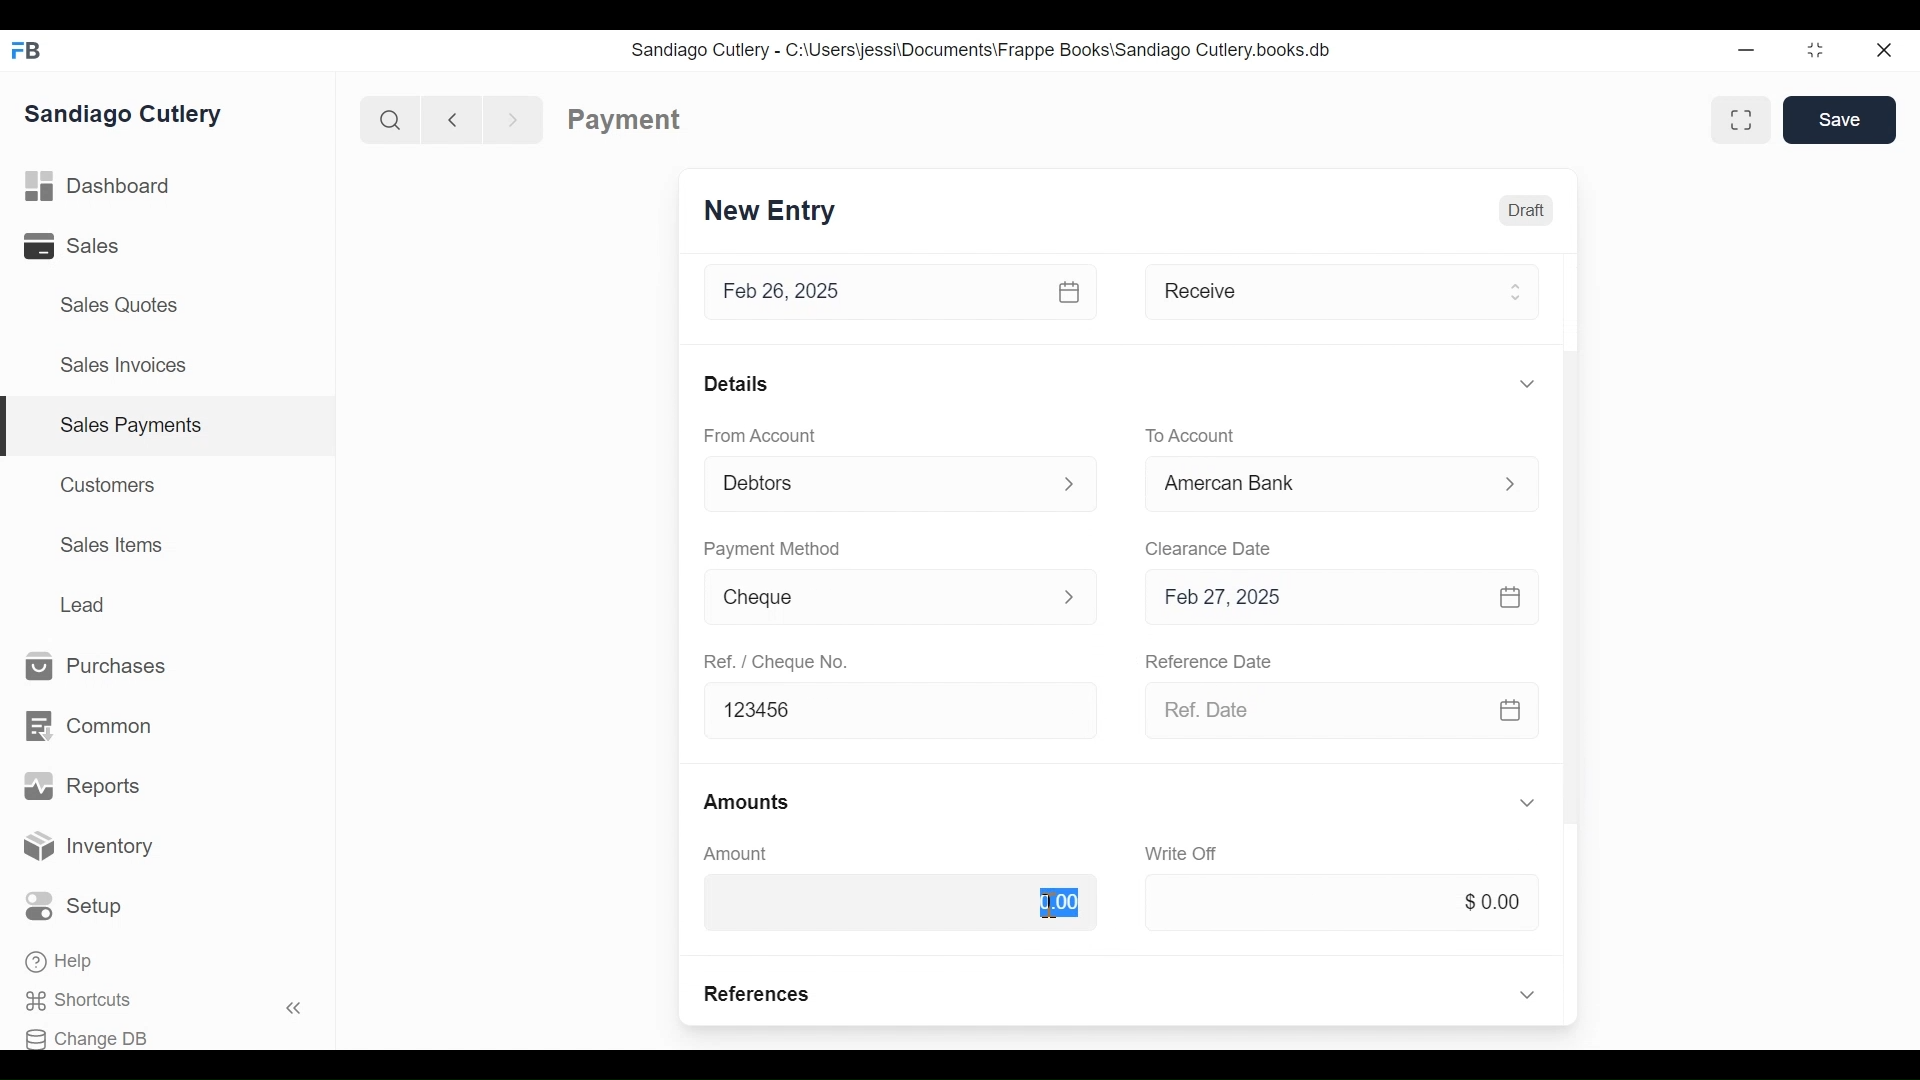 The height and width of the screenshot is (1080, 1920). I want to click on Feb 27, 2025, so click(1312, 596).